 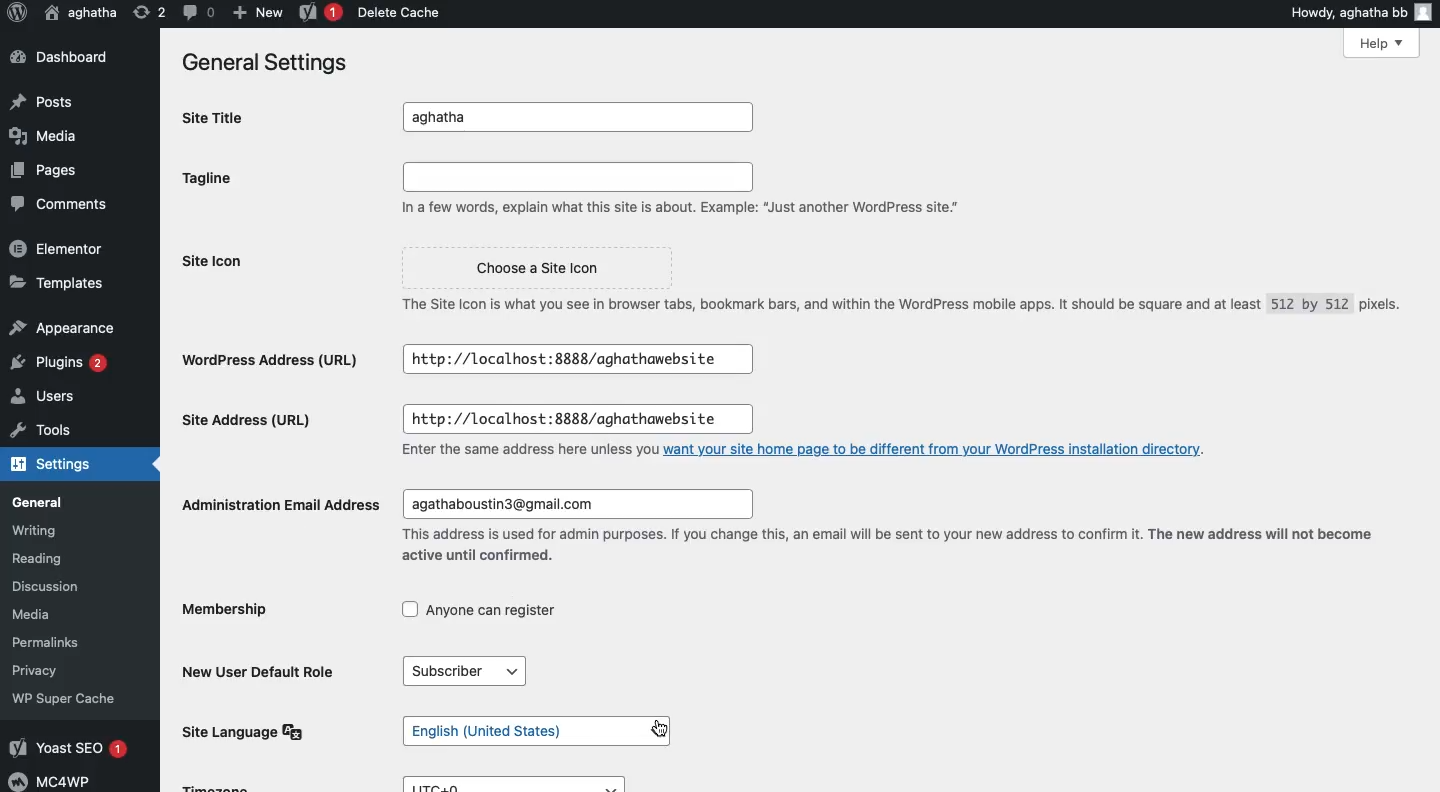 I want to click on Anyone can register, so click(x=480, y=613).